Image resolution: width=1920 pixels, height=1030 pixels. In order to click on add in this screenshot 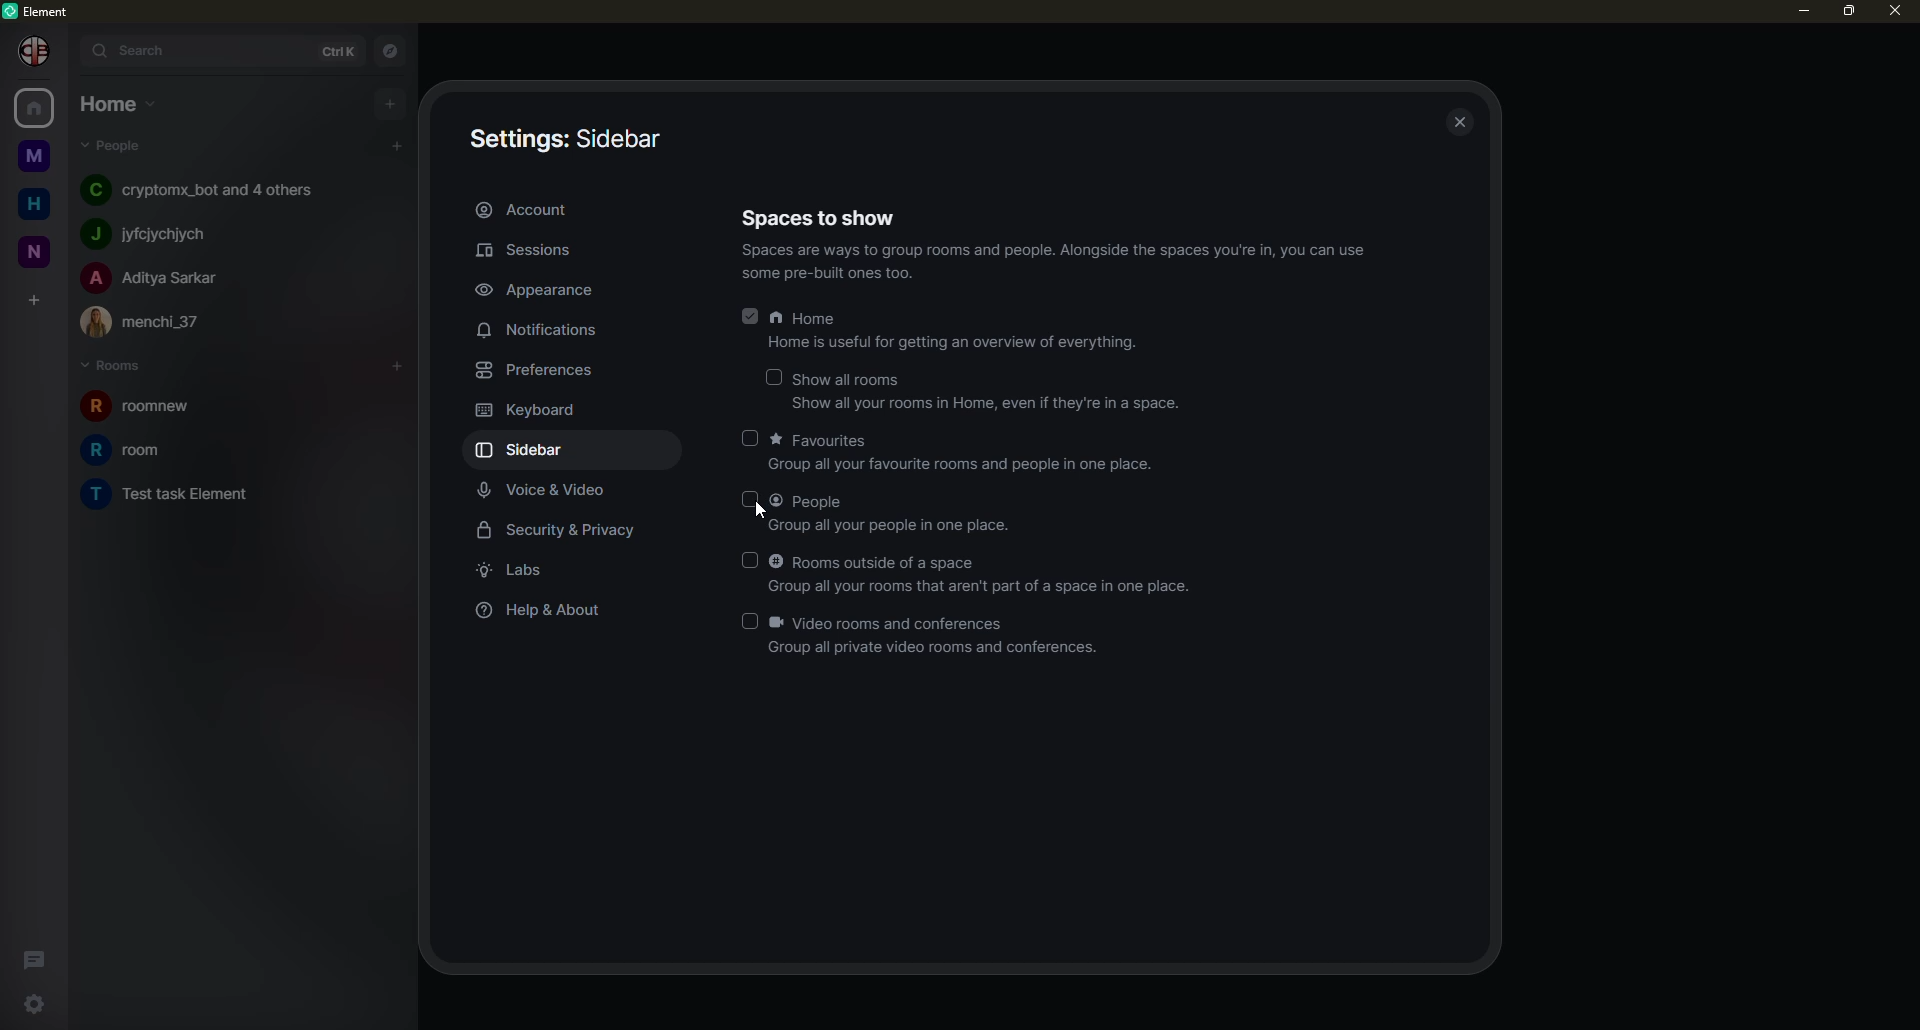, I will do `click(399, 363)`.